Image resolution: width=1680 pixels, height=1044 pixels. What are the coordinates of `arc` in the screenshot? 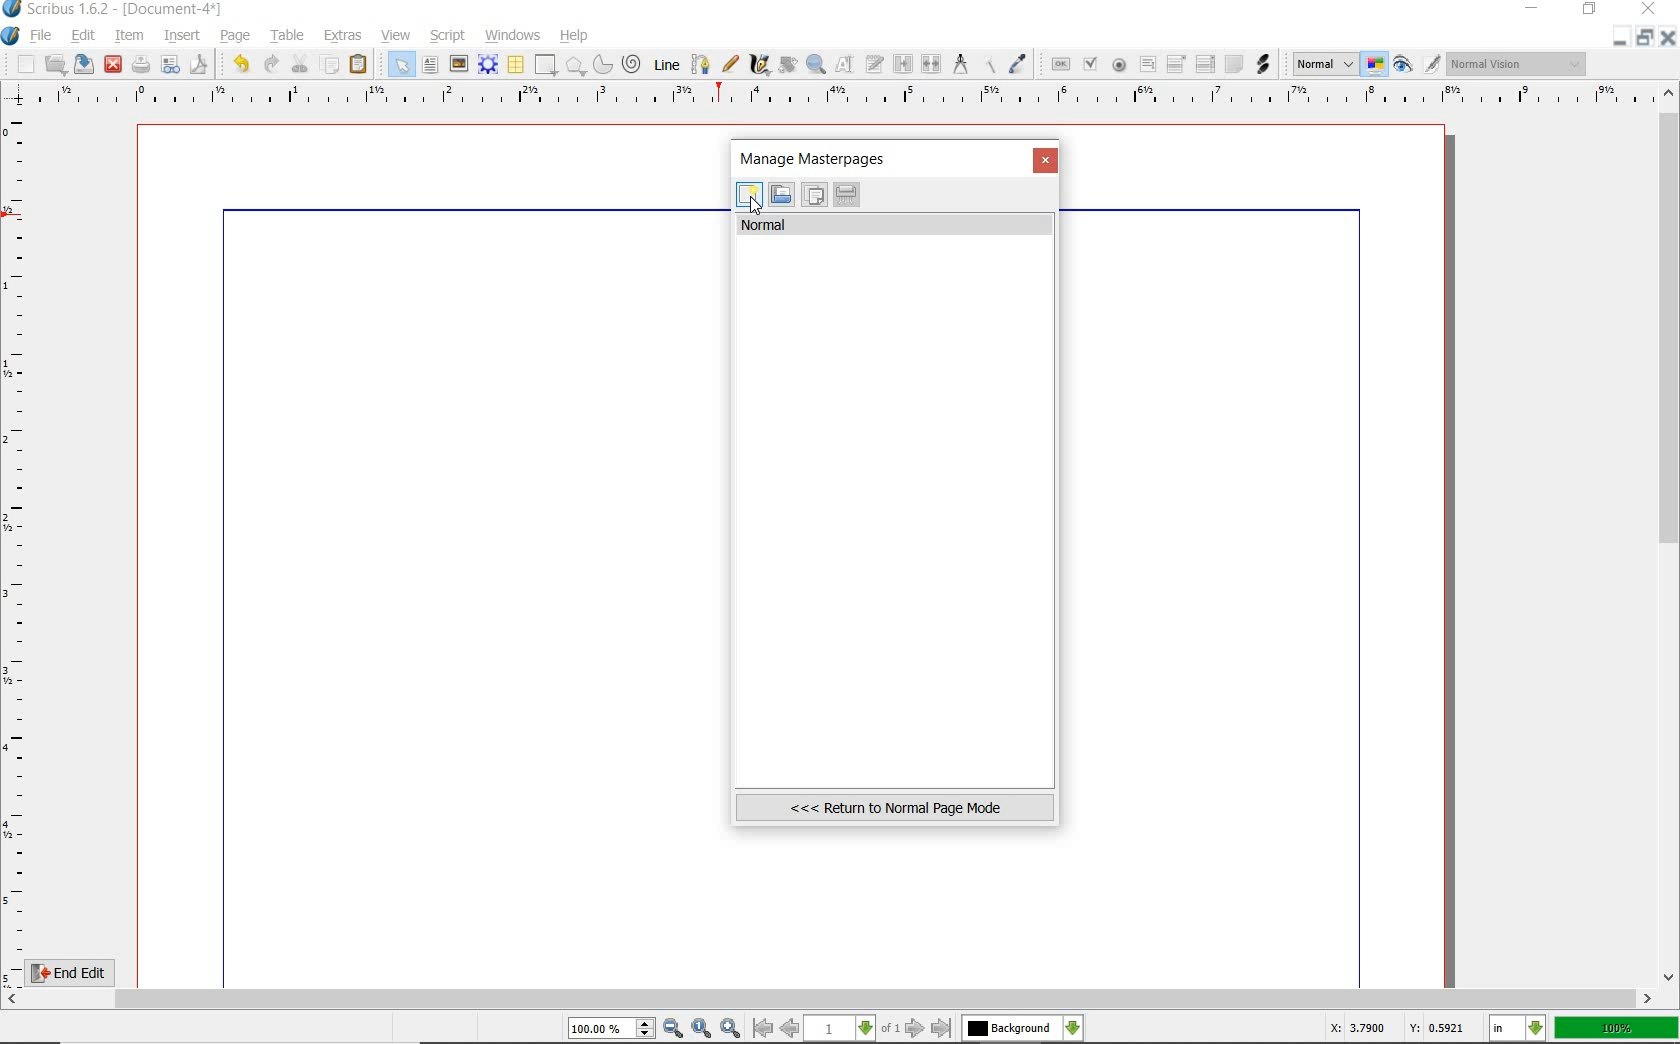 It's located at (601, 64).